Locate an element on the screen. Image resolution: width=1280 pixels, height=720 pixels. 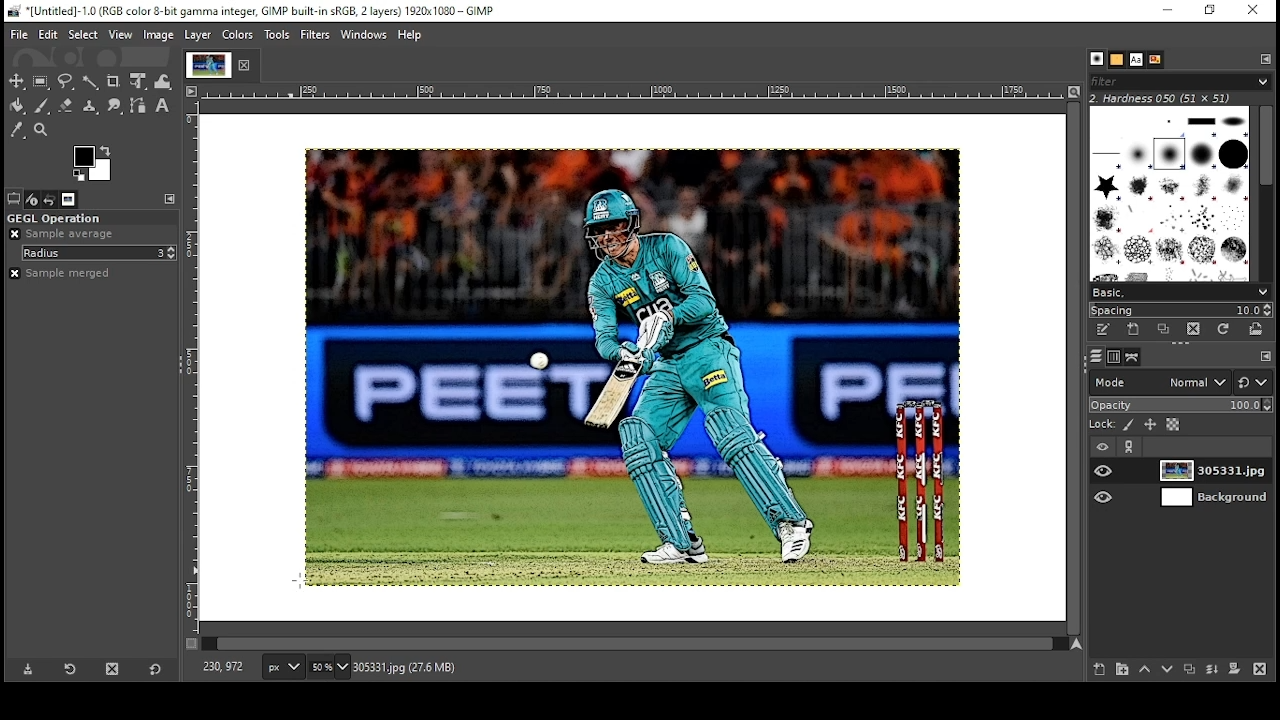
view is located at coordinates (120, 34).